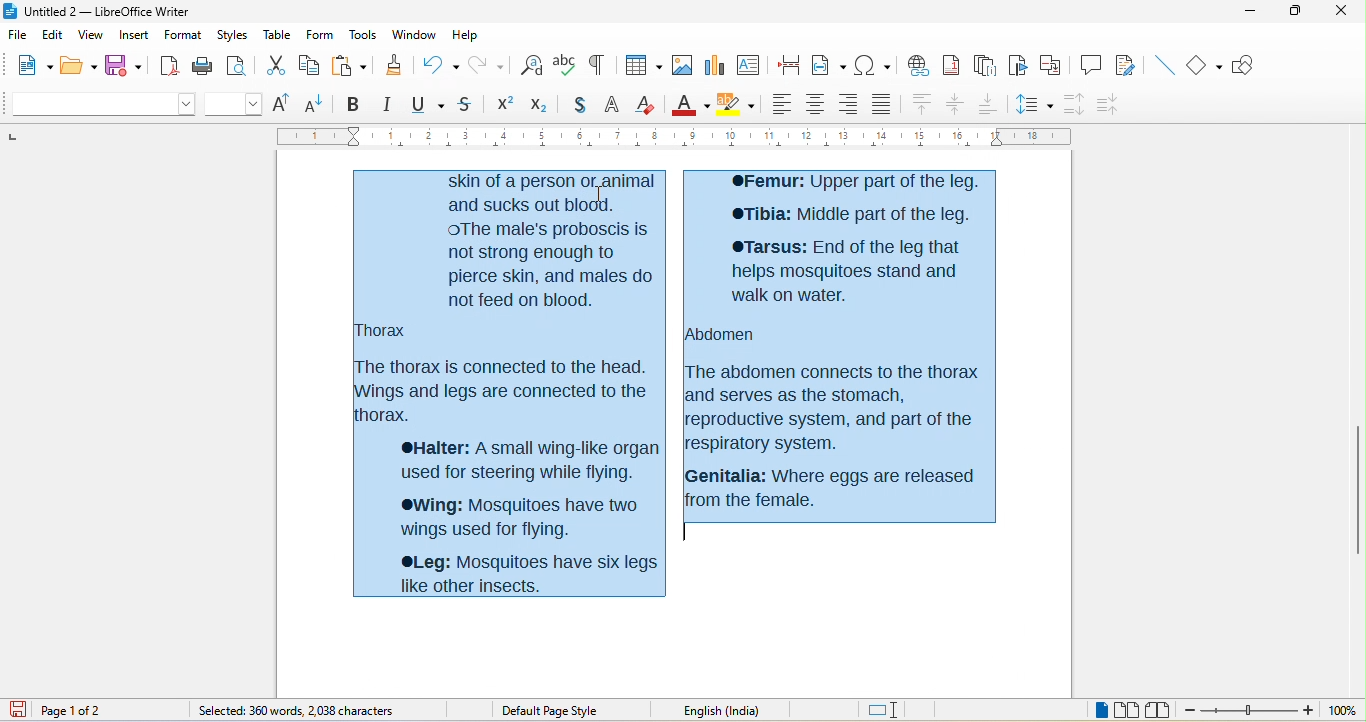 The height and width of the screenshot is (722, 1366). I want to click on italic, so click(385, 103).